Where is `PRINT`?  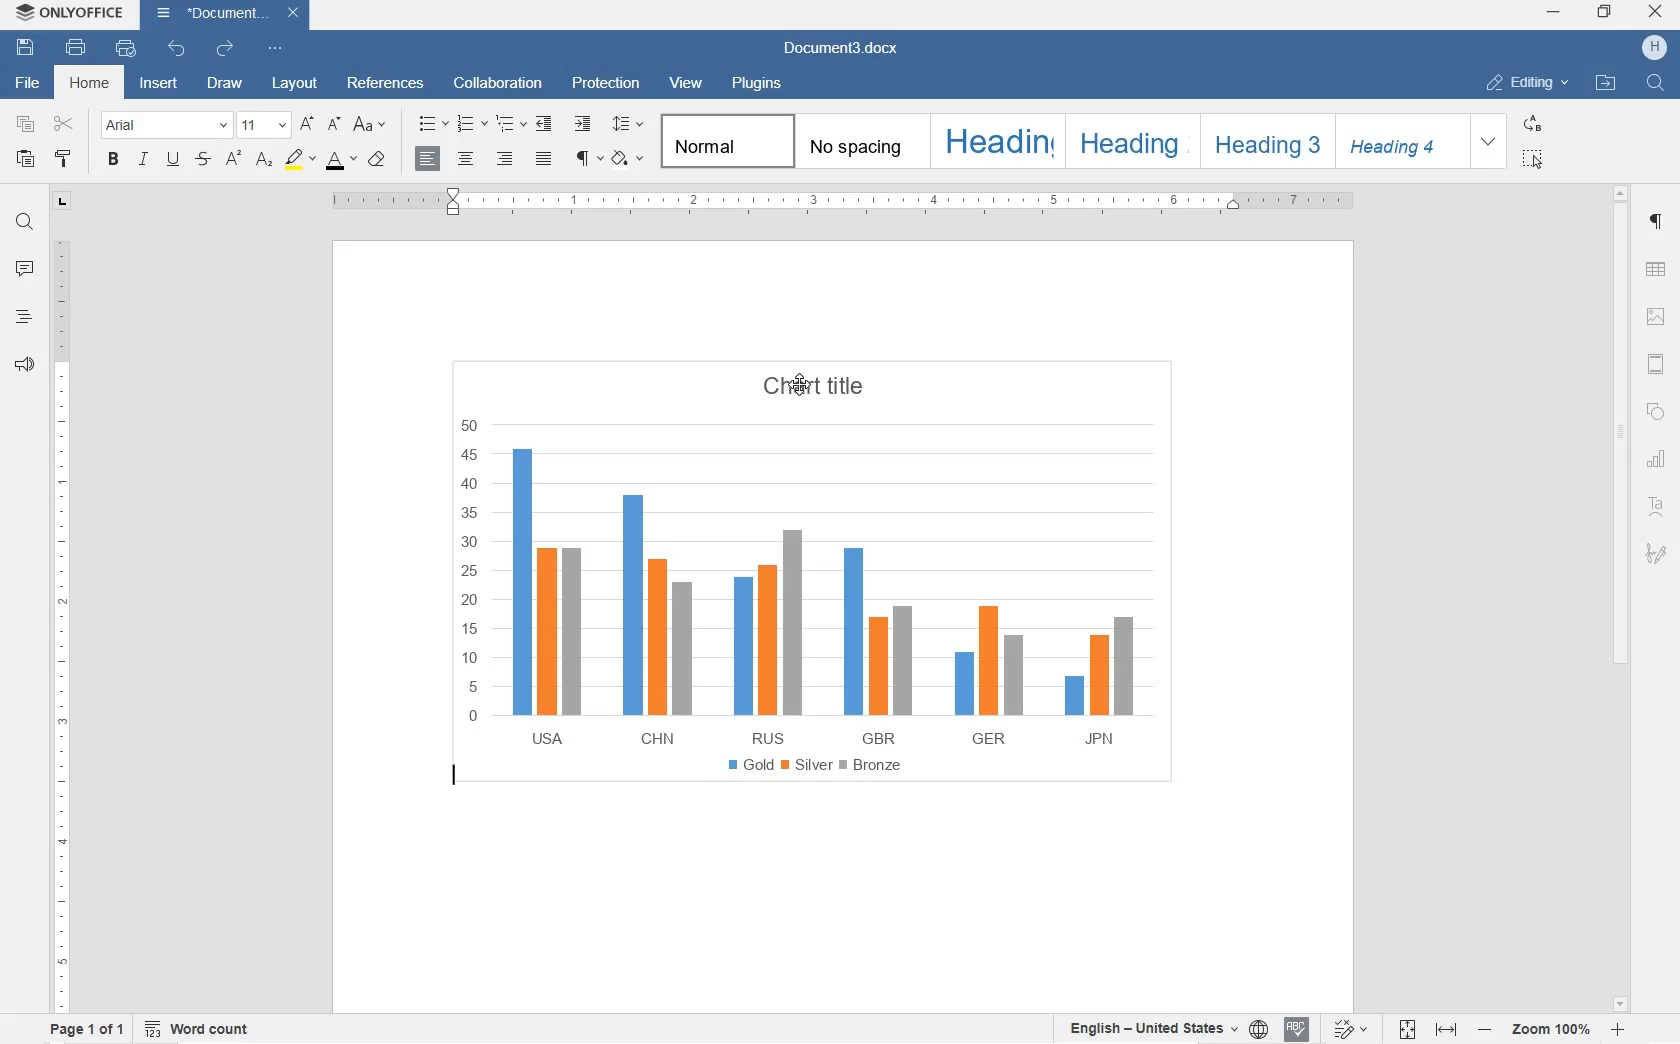 PRINT is located at coordinates (78, 50).